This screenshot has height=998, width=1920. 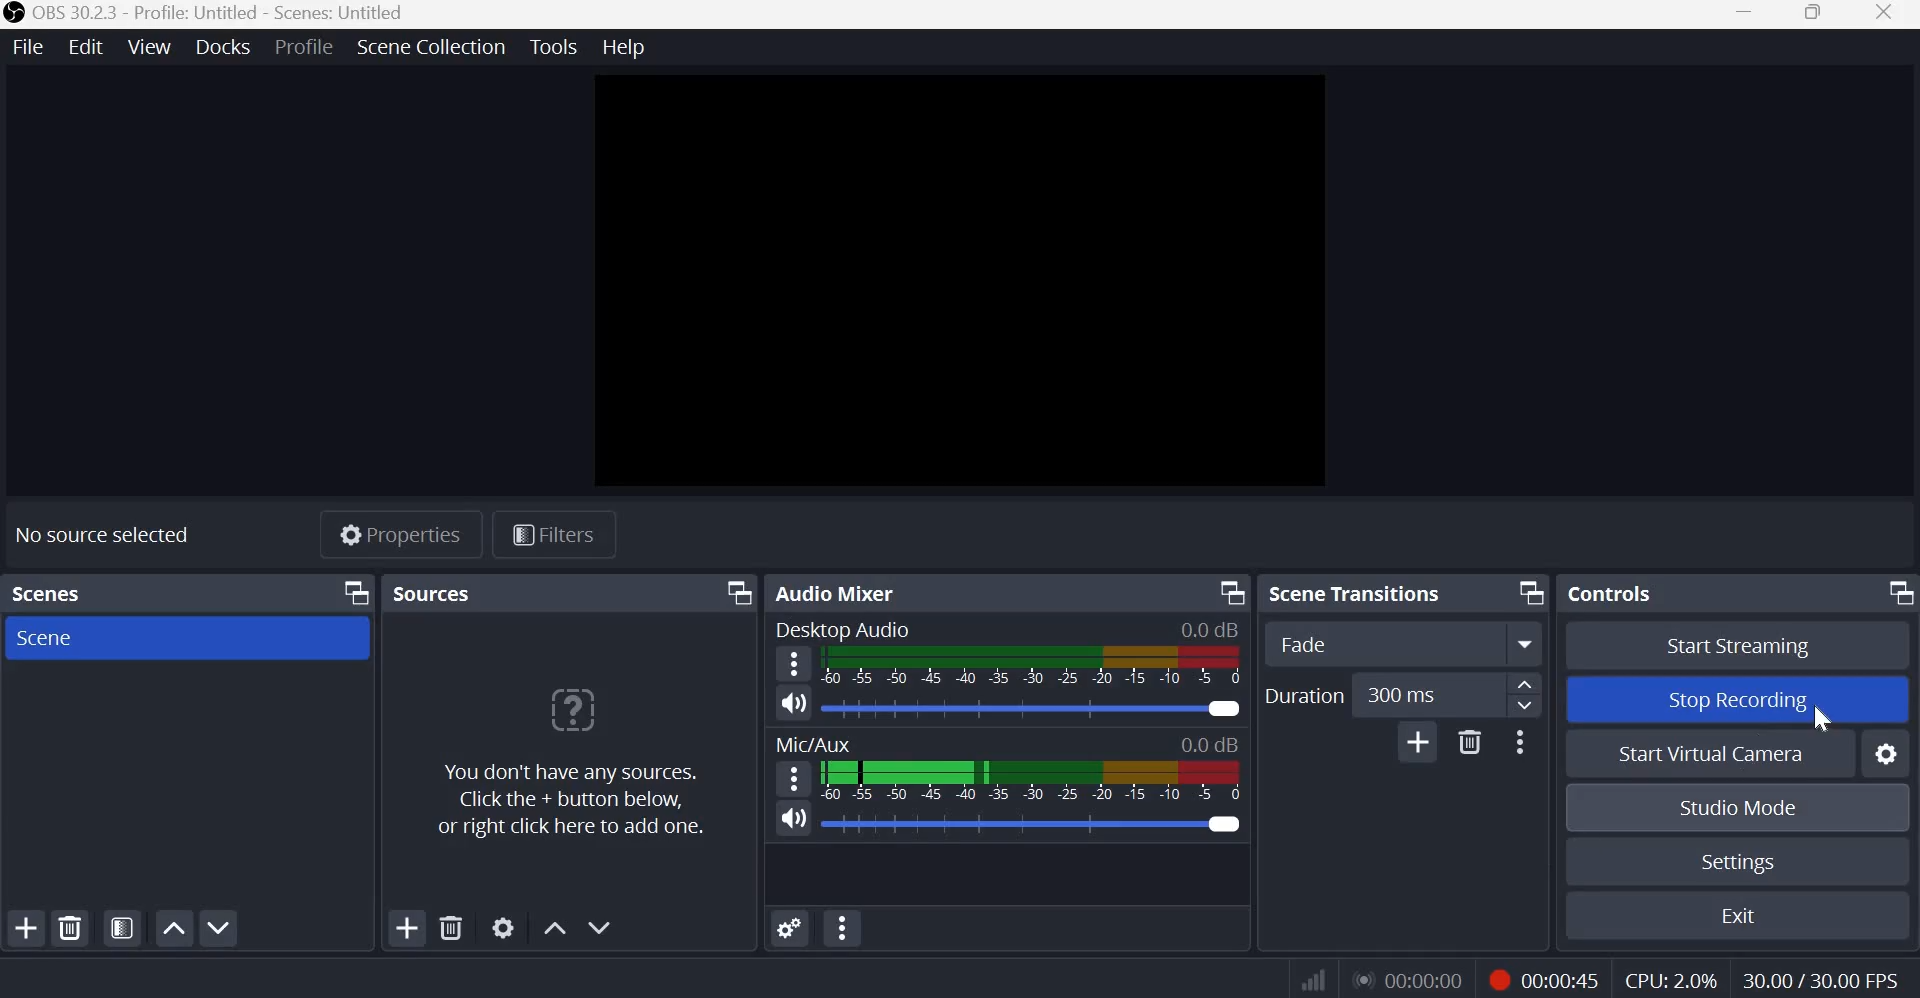 What do you see at coordinates (1564, 979) in the screenshot?
I see `00:00:45` at bounding box center [1564, 979].